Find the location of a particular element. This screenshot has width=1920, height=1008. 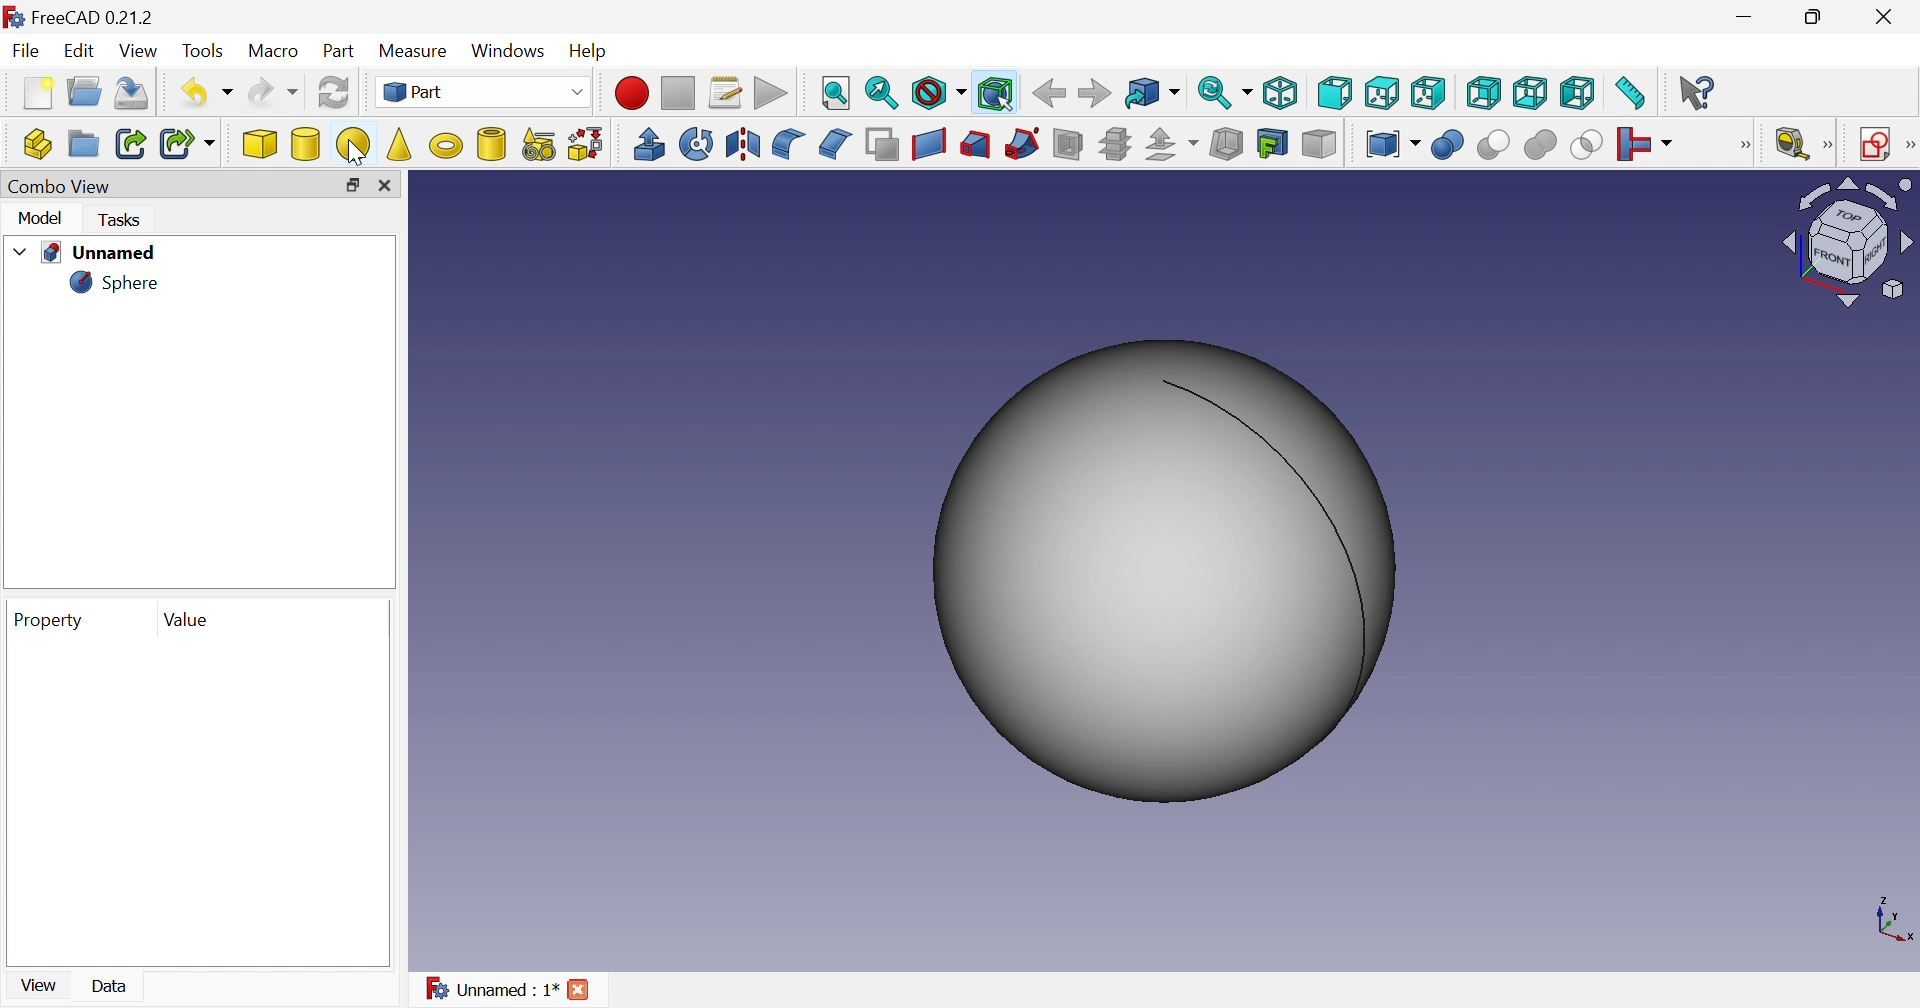

Fit all is located at coordinates (838, 91).